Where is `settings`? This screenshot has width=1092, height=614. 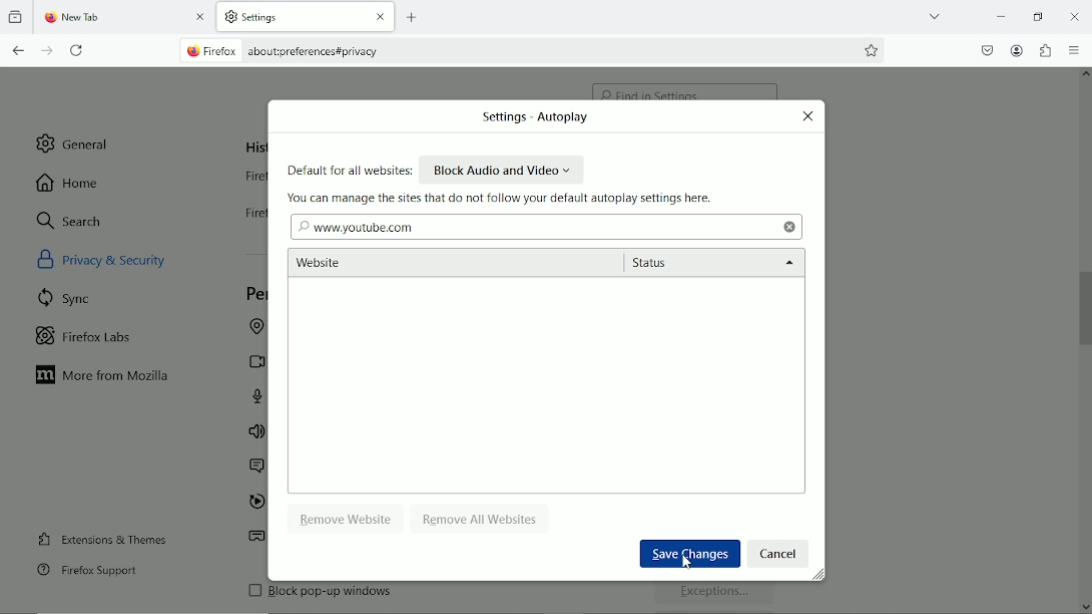 settings is located at coordinates (275, 18).